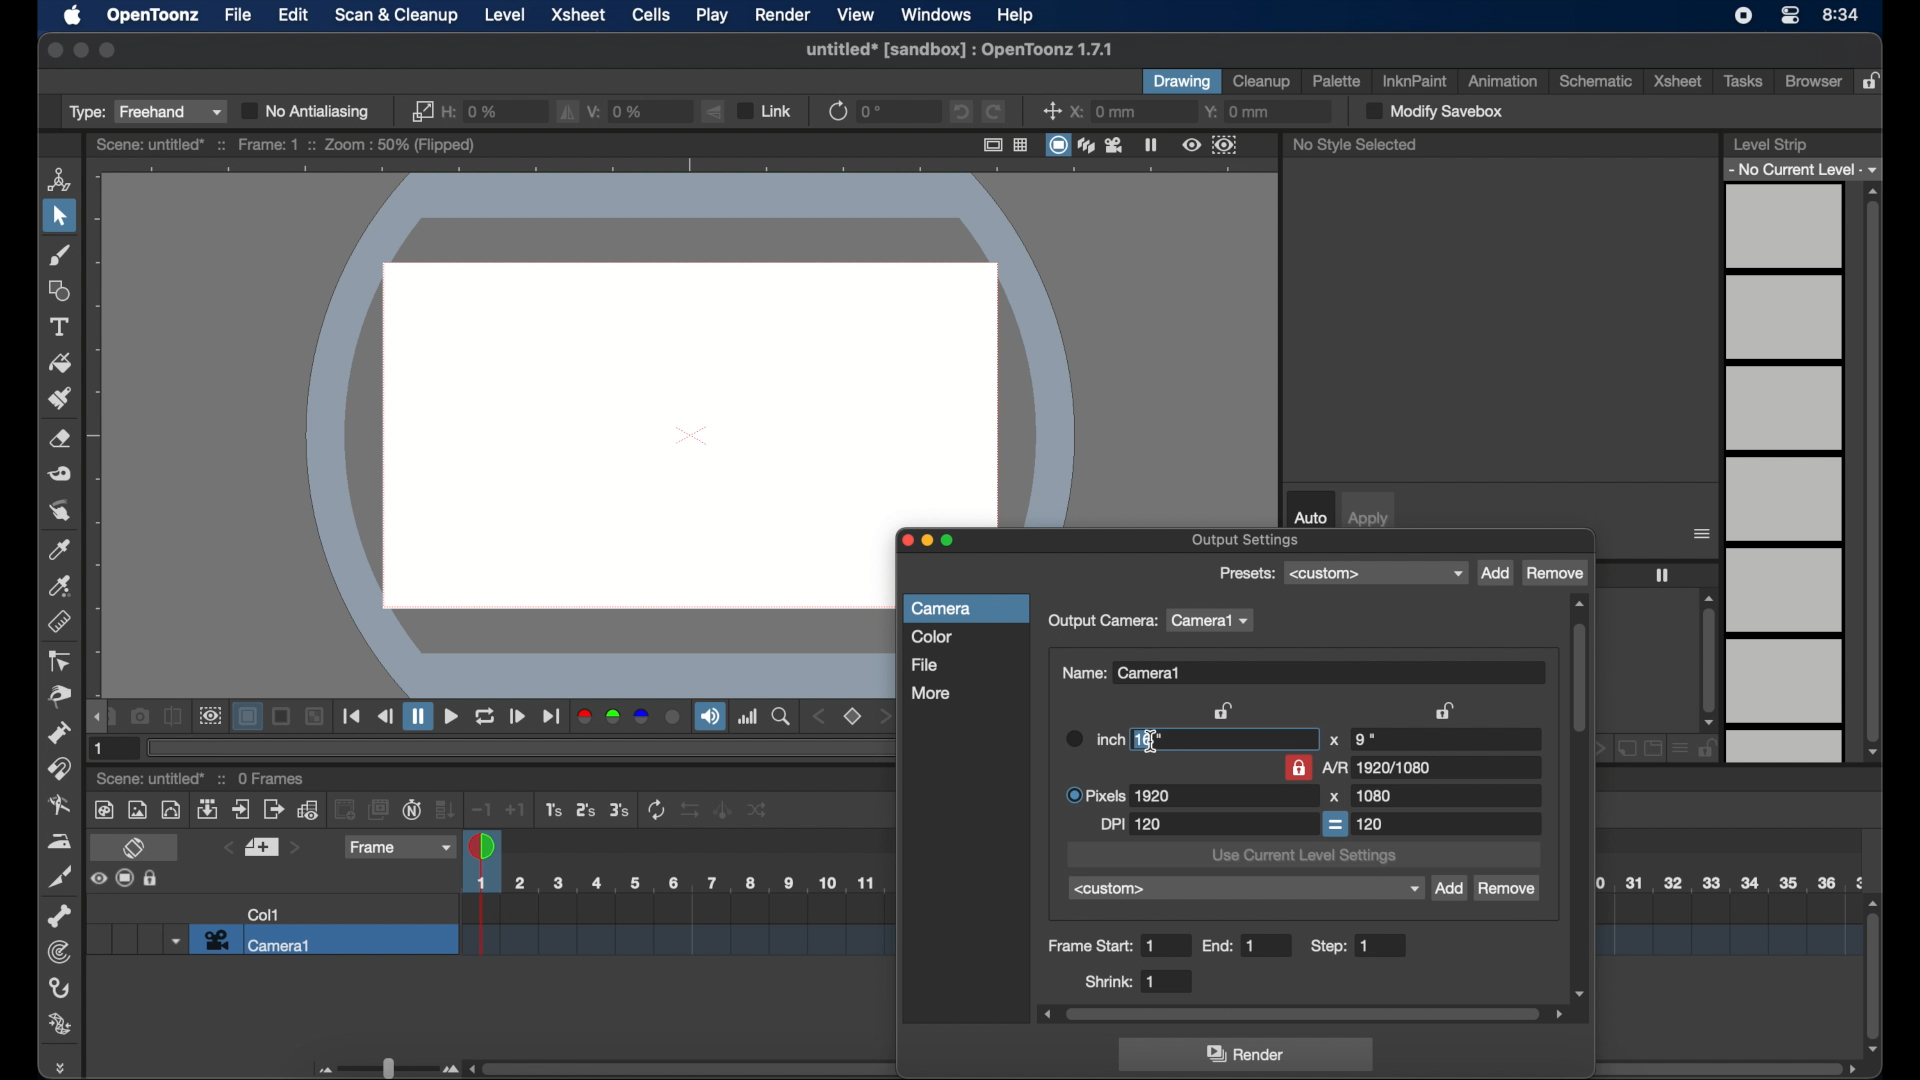  What do you see at coordinates (1210, 145) in the screenshot?
I see `preview` at bounding box center [1210, 145].